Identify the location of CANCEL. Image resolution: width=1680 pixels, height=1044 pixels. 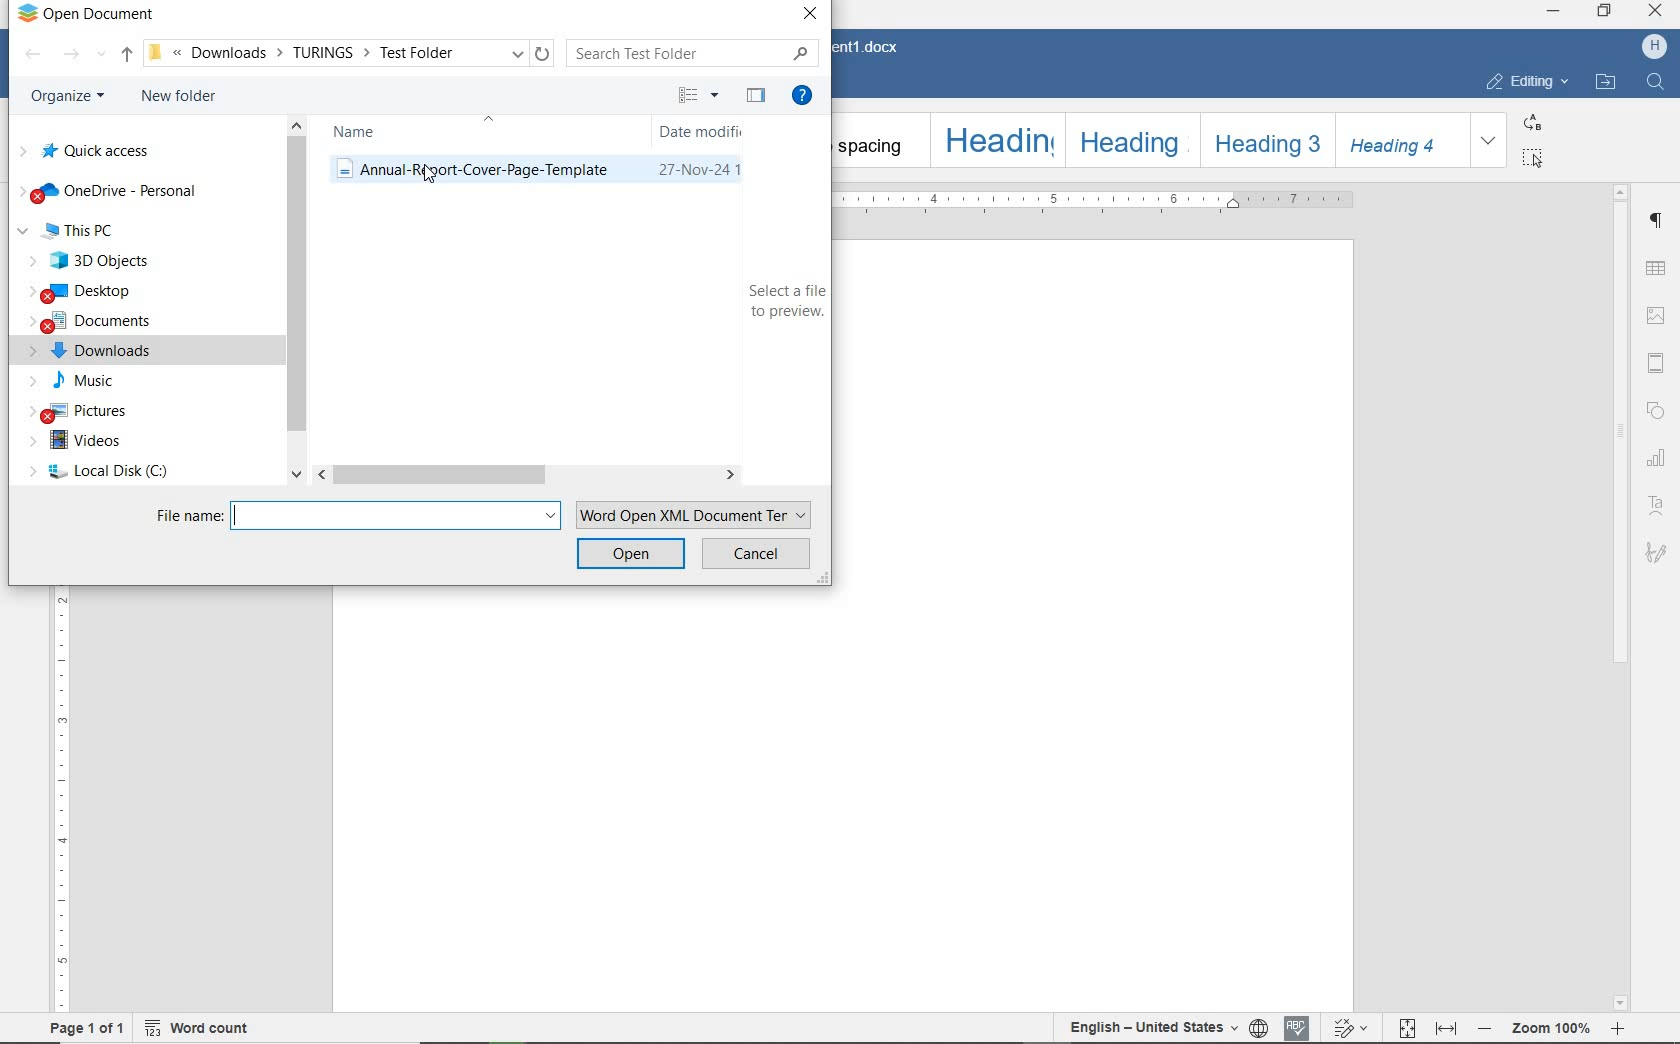
(756, 553).